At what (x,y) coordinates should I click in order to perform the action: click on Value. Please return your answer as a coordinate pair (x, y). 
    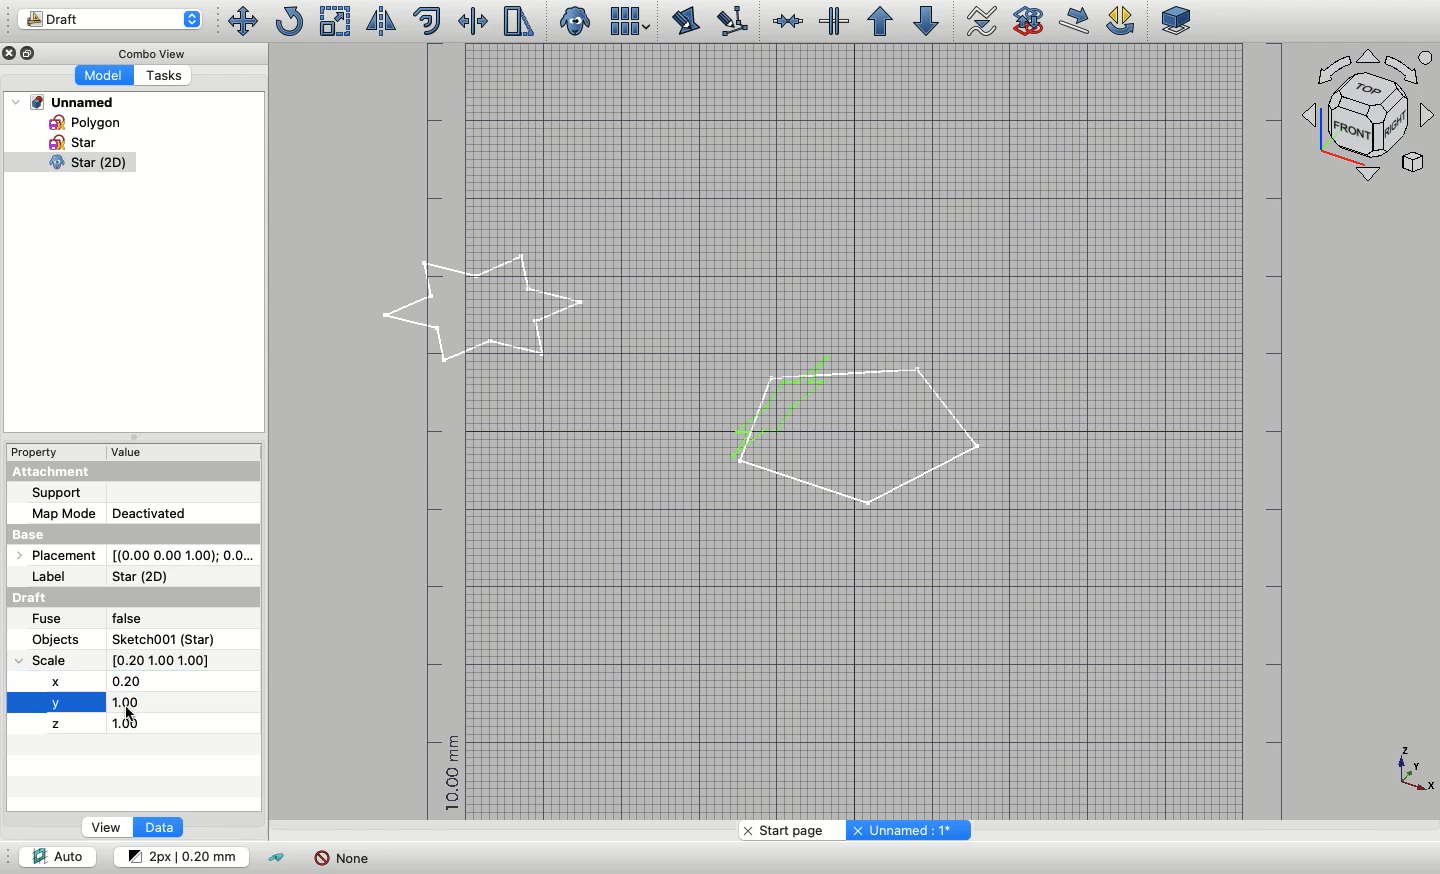
    Looking at the image, I should click on (134, 452).